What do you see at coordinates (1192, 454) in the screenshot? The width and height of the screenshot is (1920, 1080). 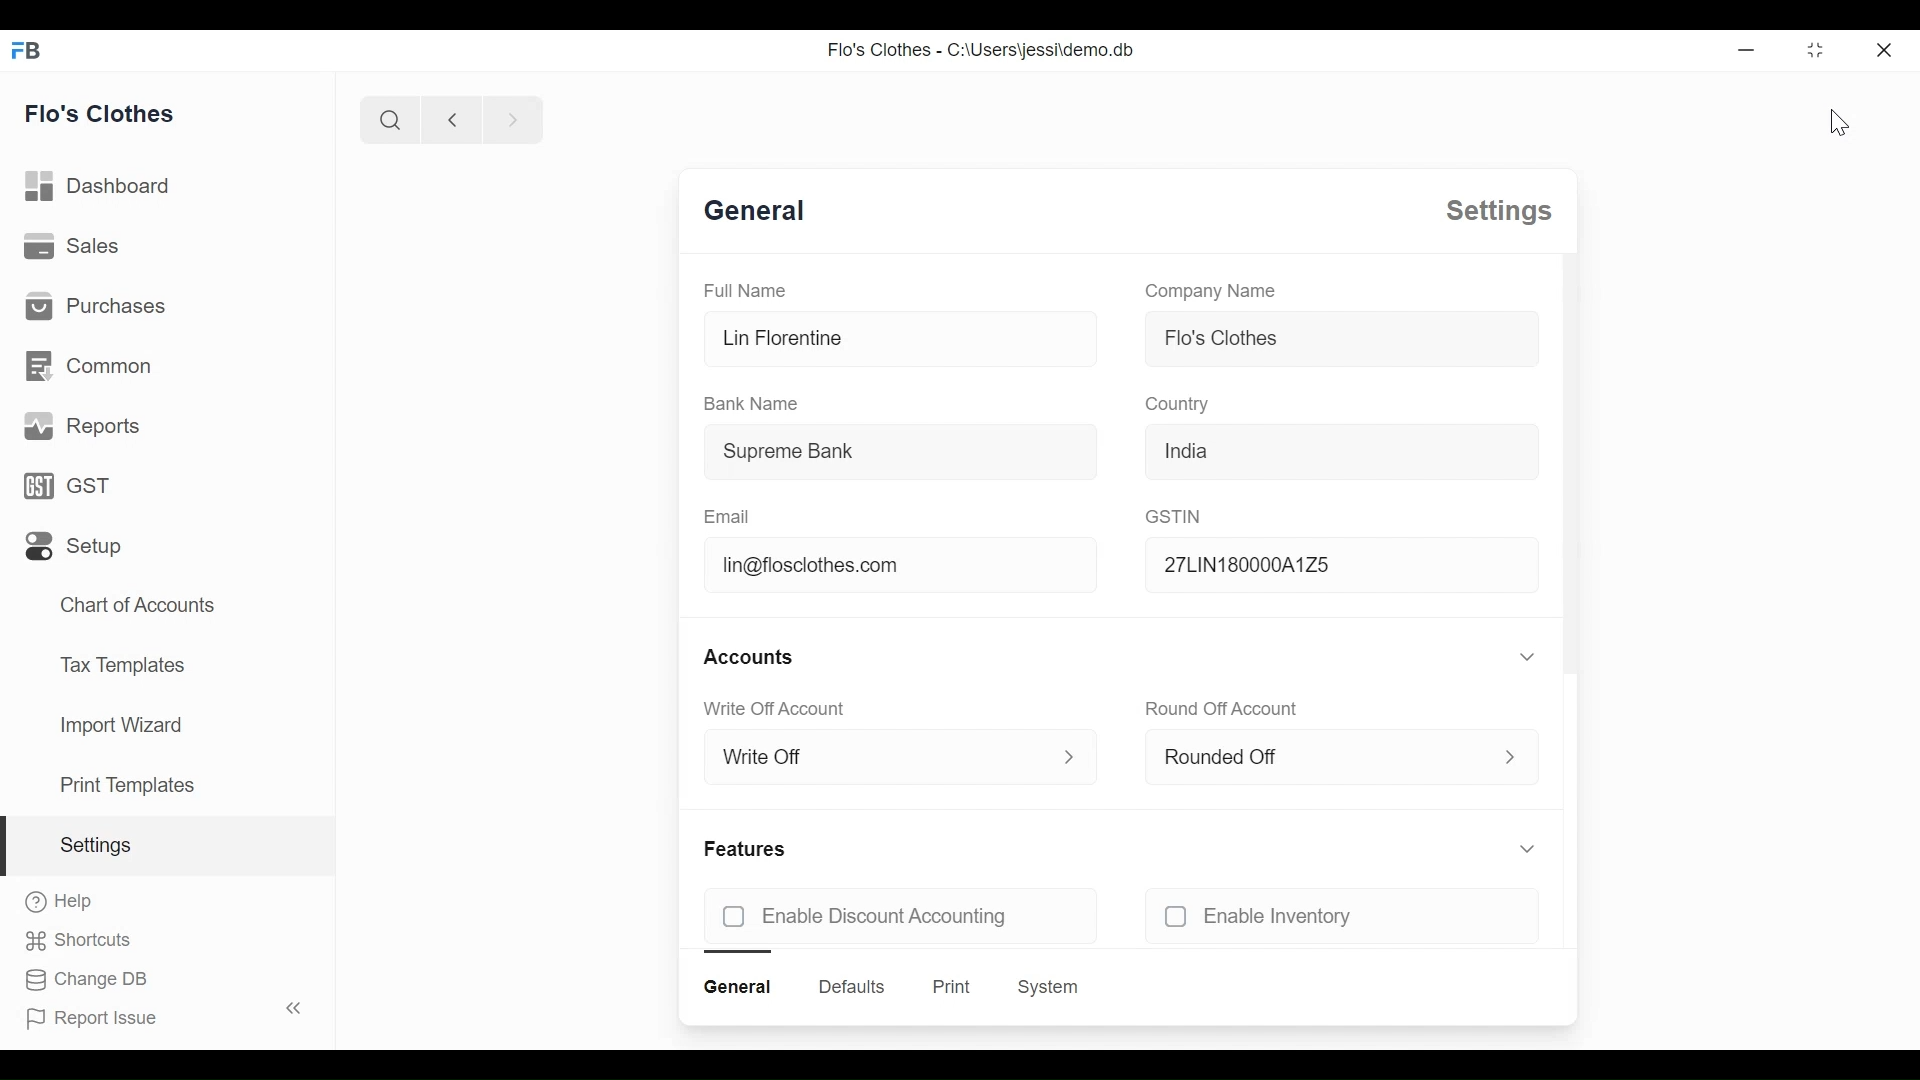 I see `India` at bounding box center [1192, 454].